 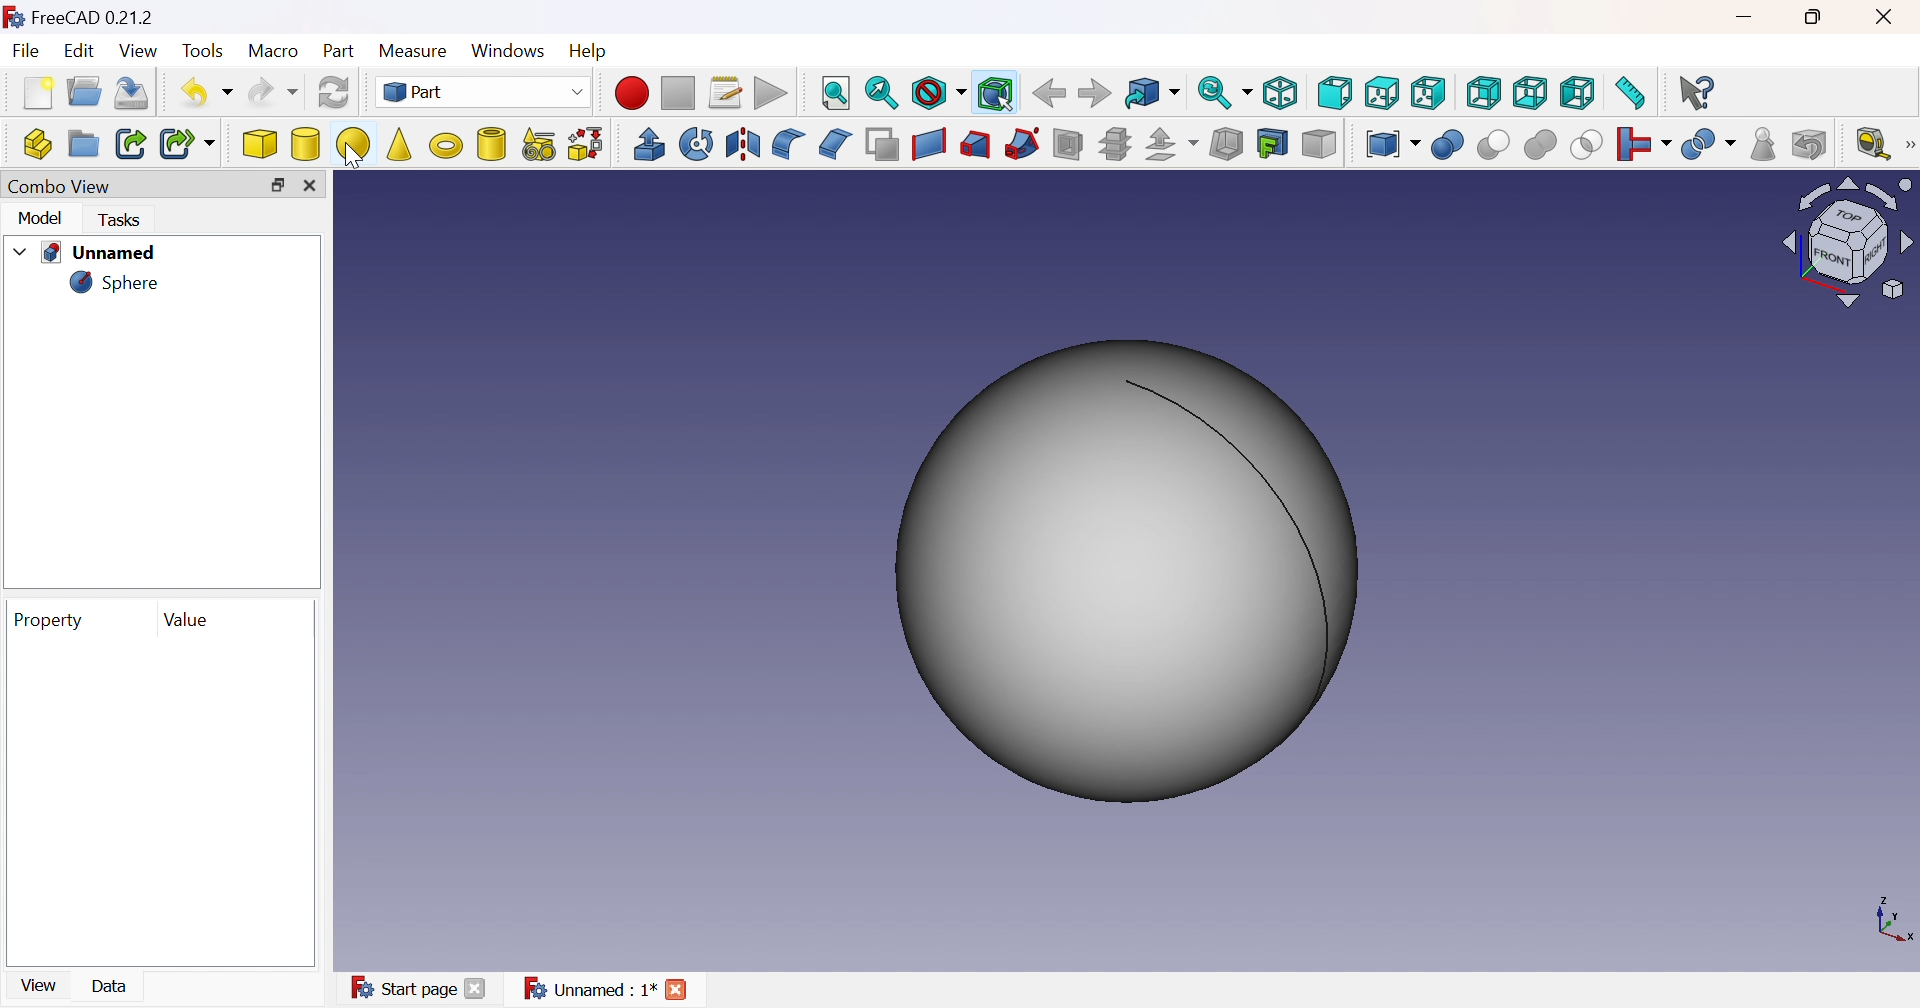 I want to click on Offset:, so click(x=1171, y=144).